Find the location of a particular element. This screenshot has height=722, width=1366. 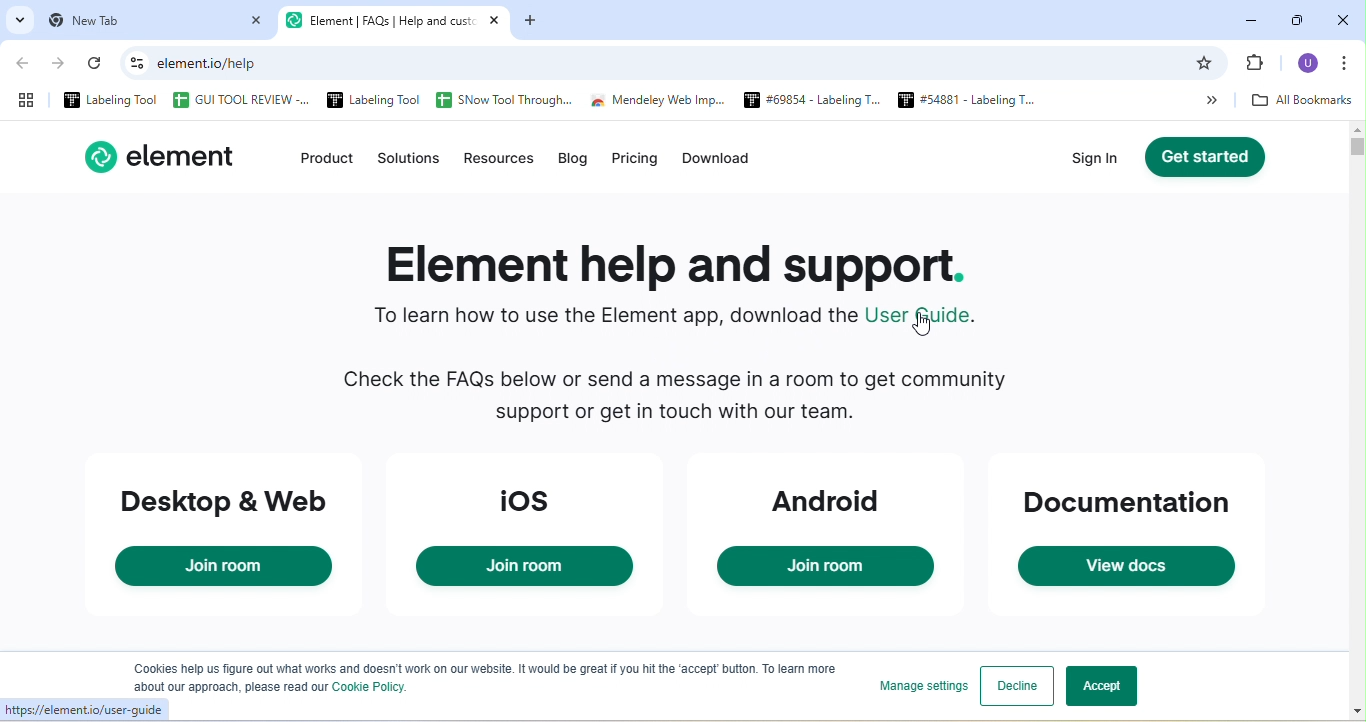

https://elementio/user-guide is located at coordinates (88, 710).